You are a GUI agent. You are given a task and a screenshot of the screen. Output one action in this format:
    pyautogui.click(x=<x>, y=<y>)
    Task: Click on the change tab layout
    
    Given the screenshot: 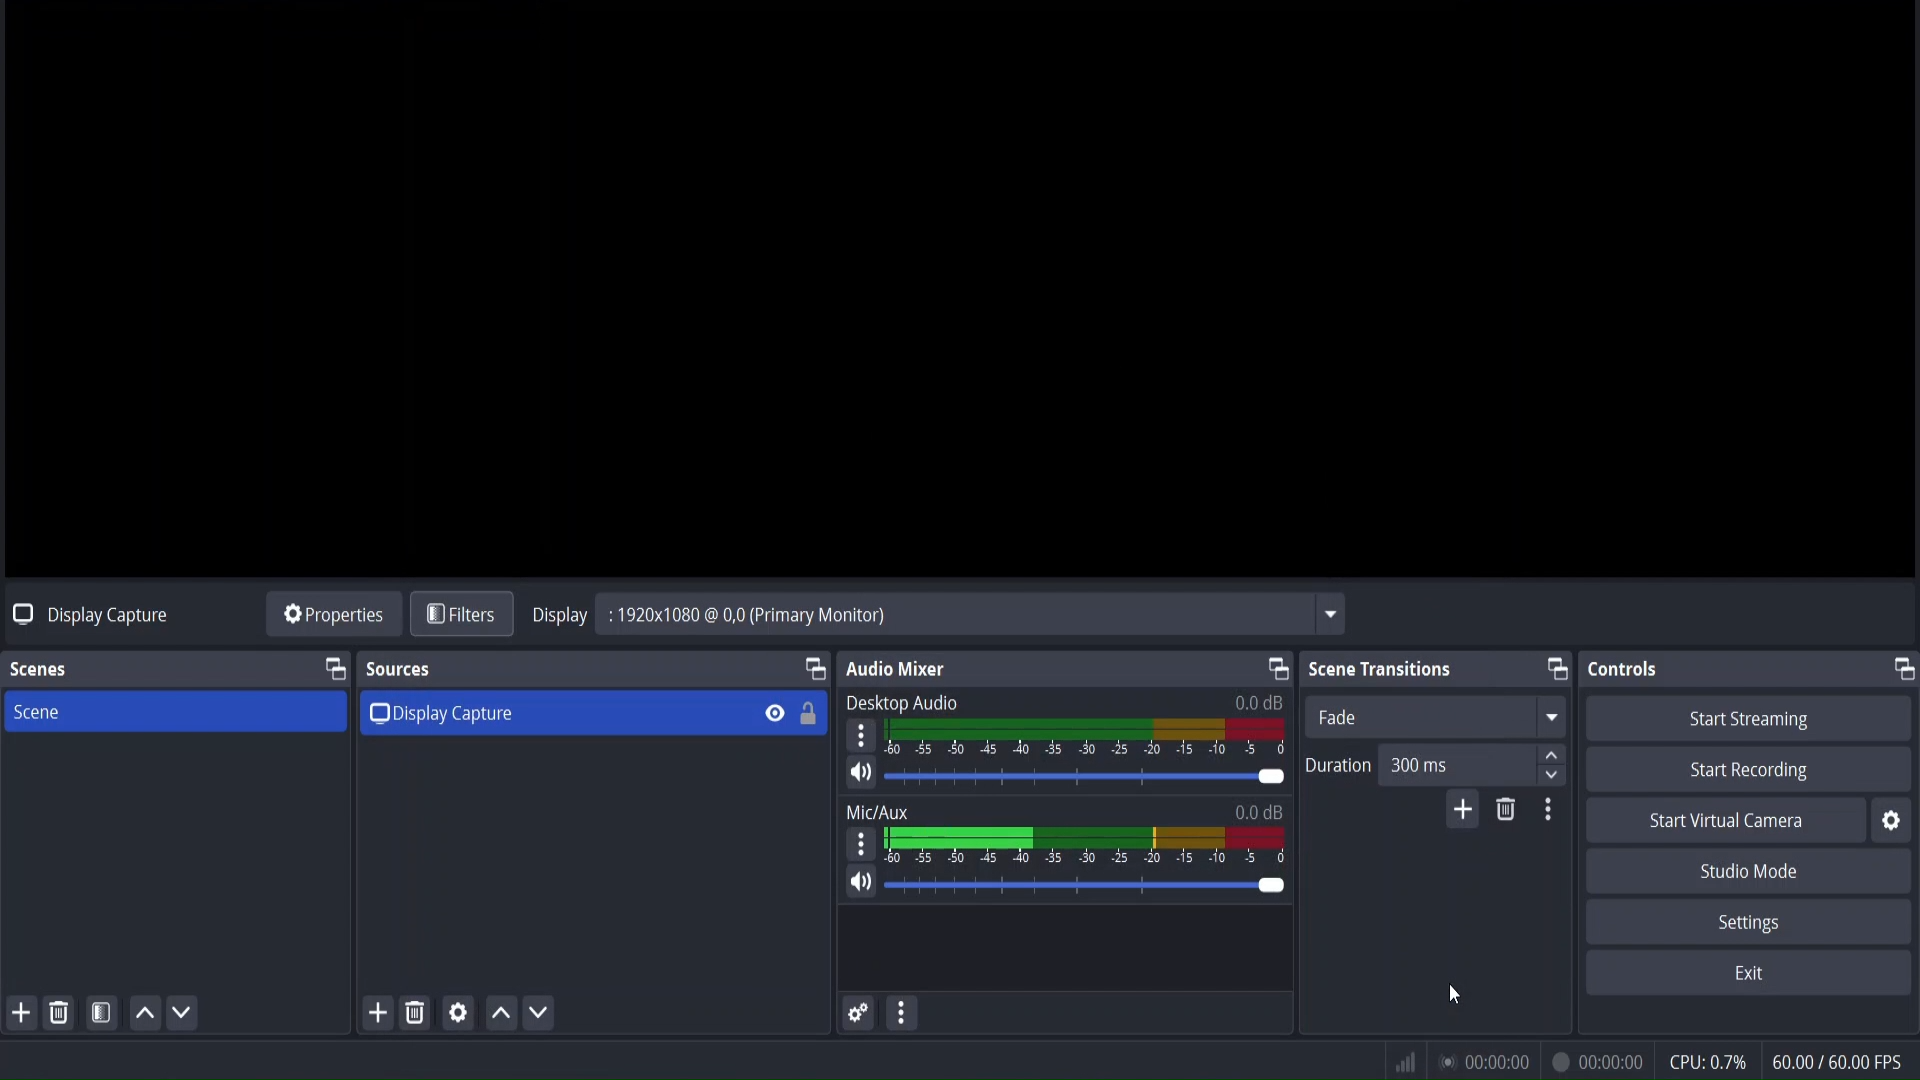 What is the action you would take?
    pyautogui.click(x=1901, y=668)
    